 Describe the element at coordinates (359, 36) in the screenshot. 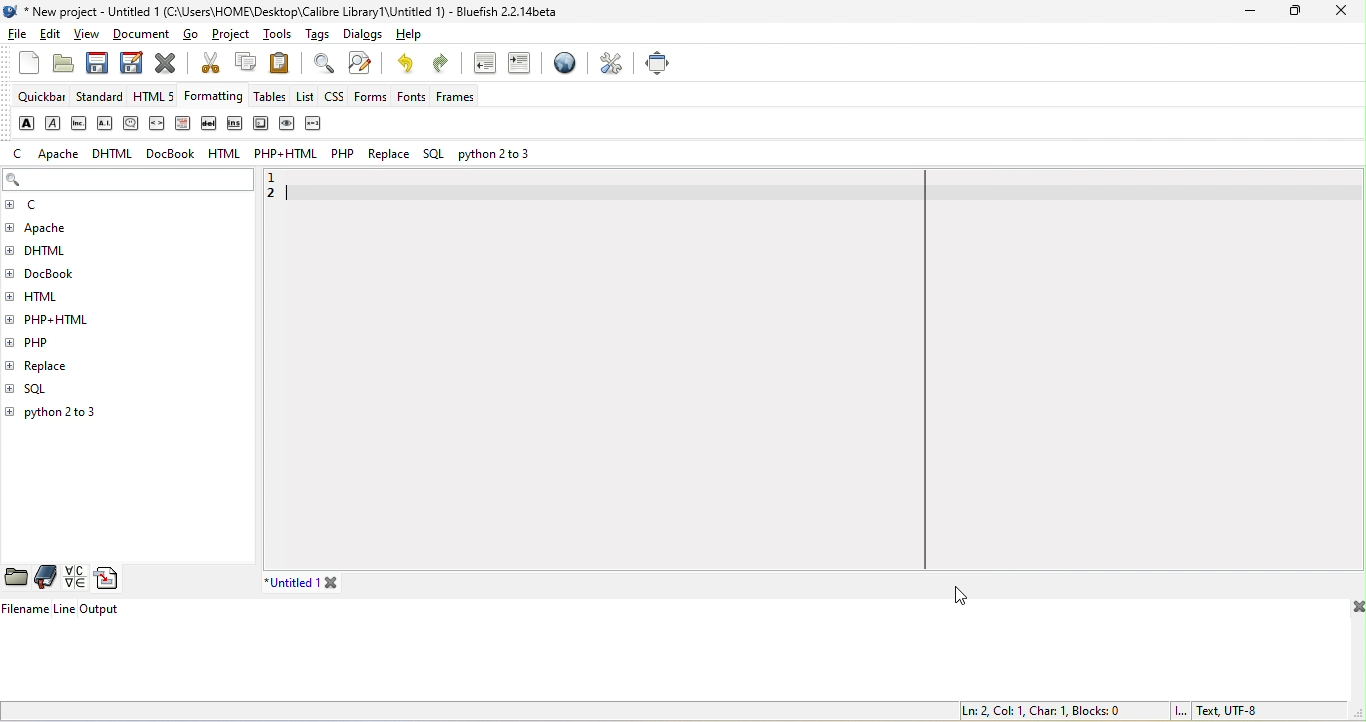

I see `dialogs` at that location.